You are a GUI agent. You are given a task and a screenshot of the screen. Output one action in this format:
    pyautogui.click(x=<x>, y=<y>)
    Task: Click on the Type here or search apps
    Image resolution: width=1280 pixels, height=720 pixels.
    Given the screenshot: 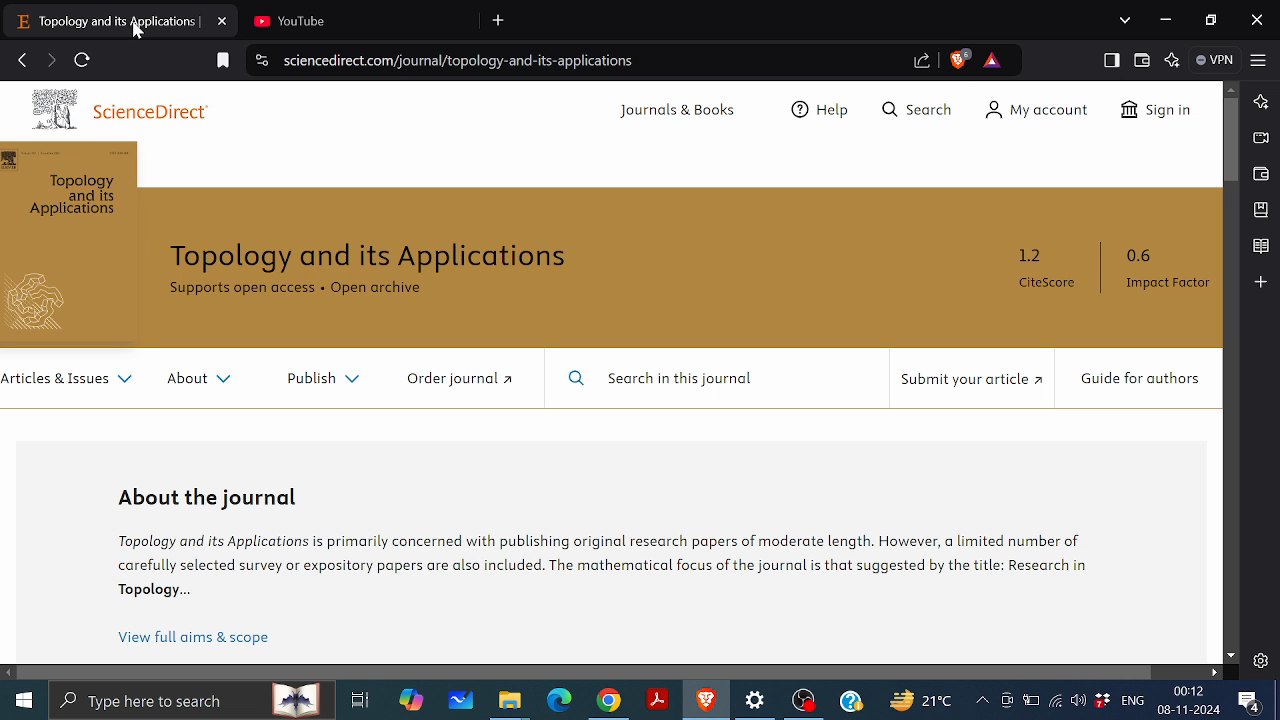 What is the action you would take?
    pyautogui.click(x=190, y=699)
    